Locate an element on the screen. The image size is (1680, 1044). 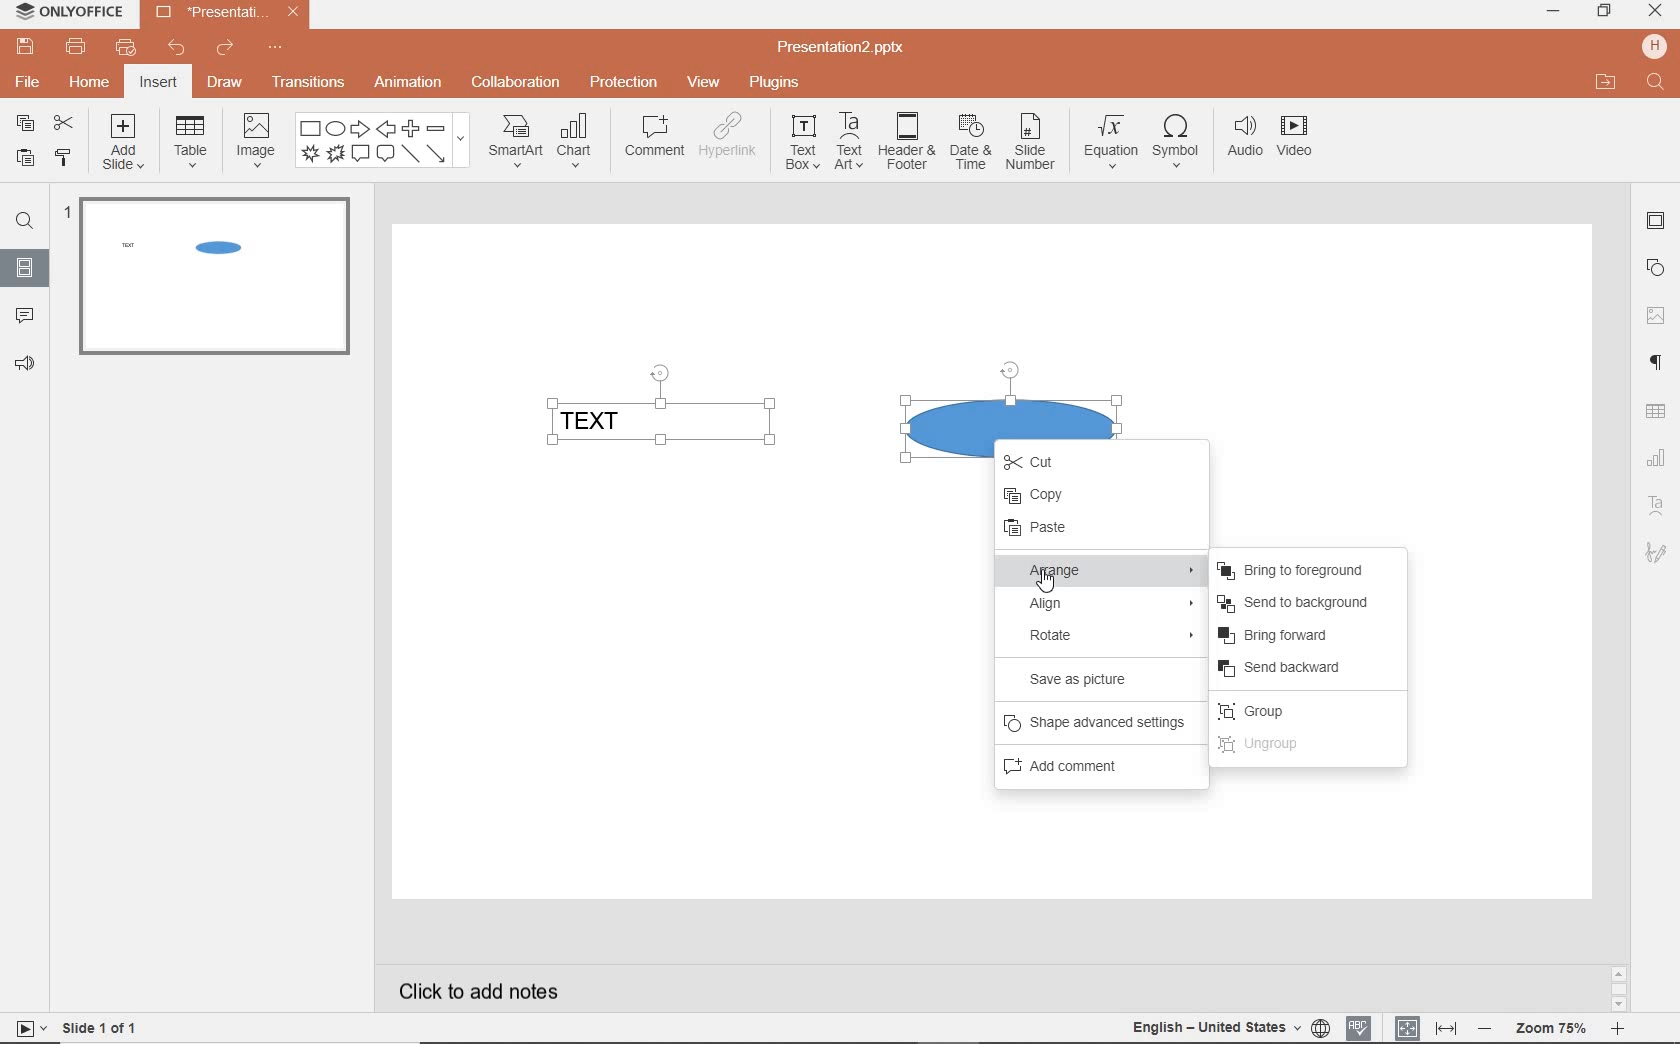
SLIDE SETTINGS is located at coordinates (1656, 222).